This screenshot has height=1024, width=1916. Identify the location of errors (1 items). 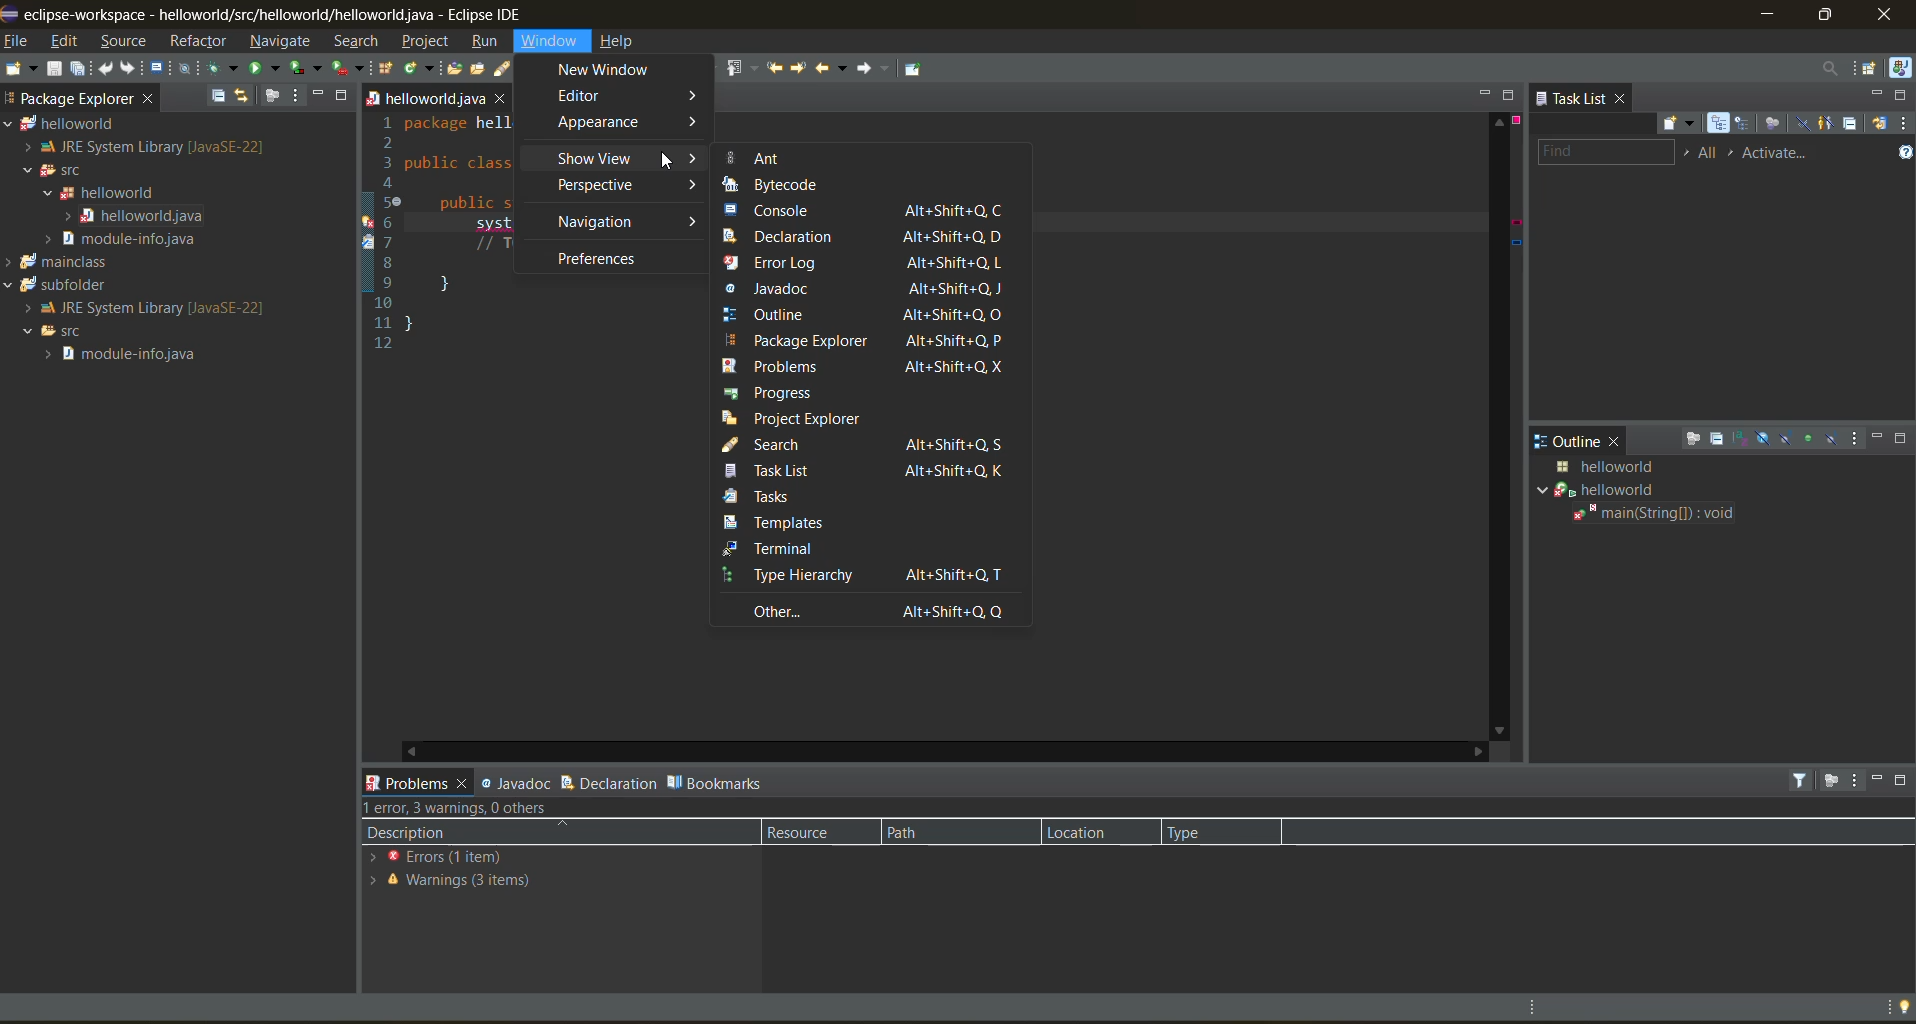
(467, 861).